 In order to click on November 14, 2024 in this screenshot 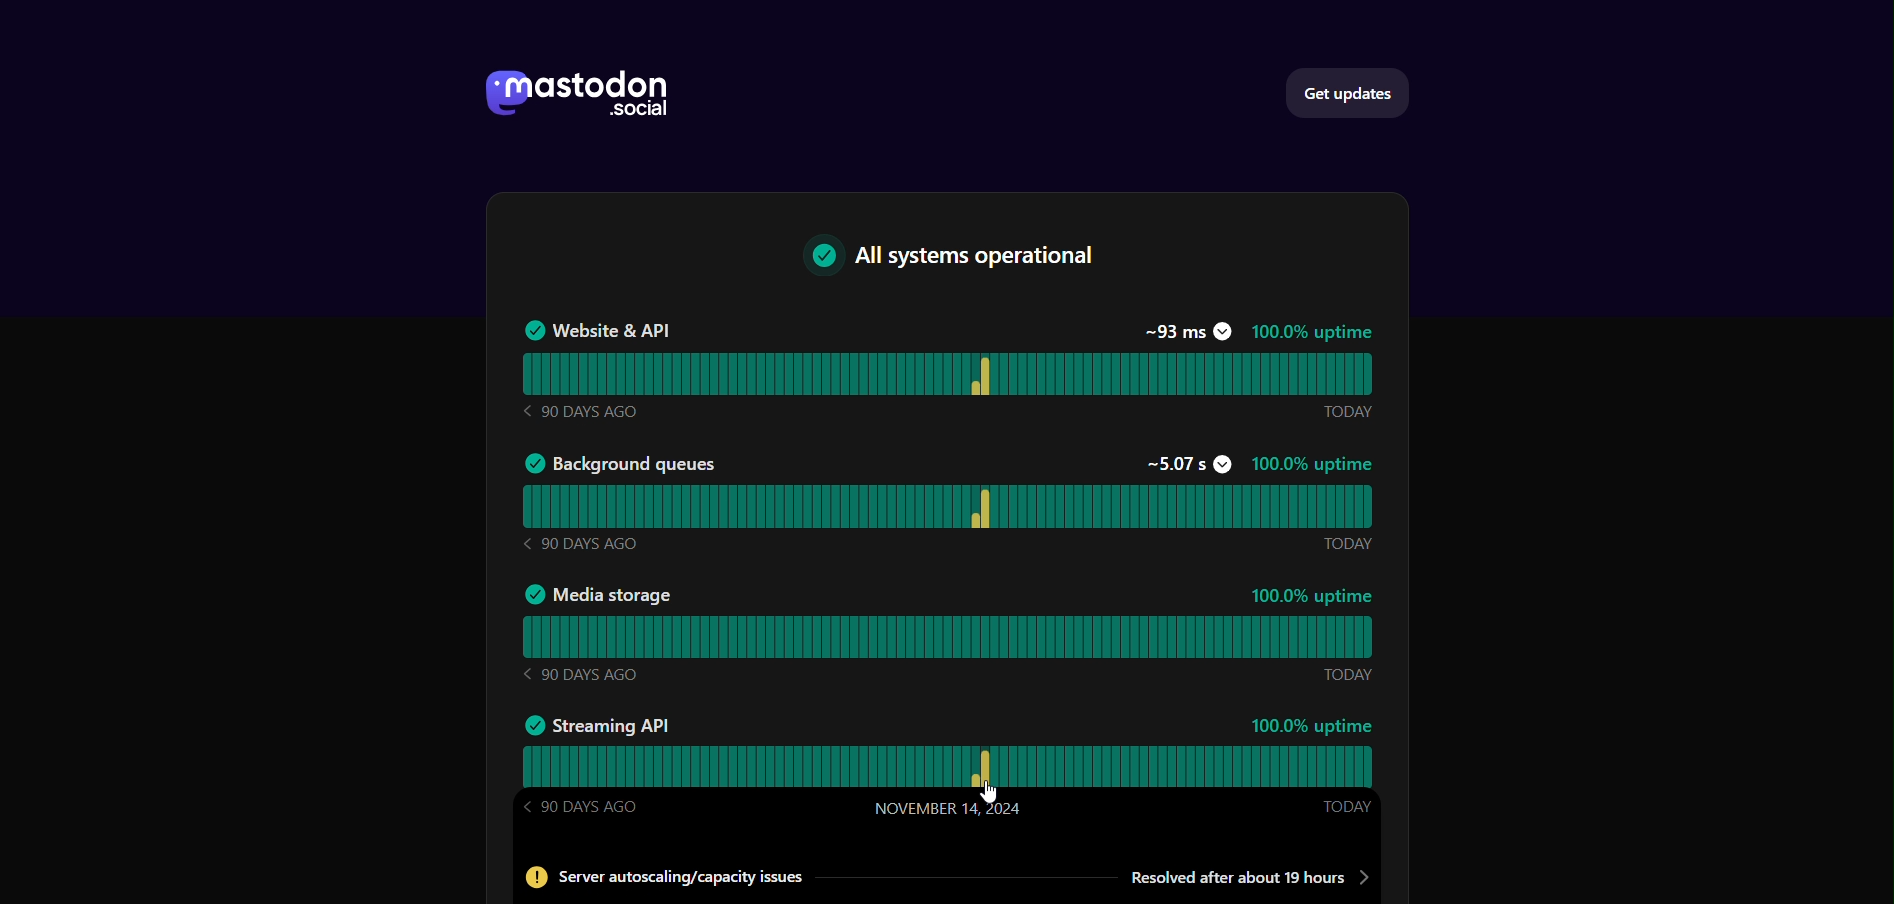, I will do `click(948, 808)`.